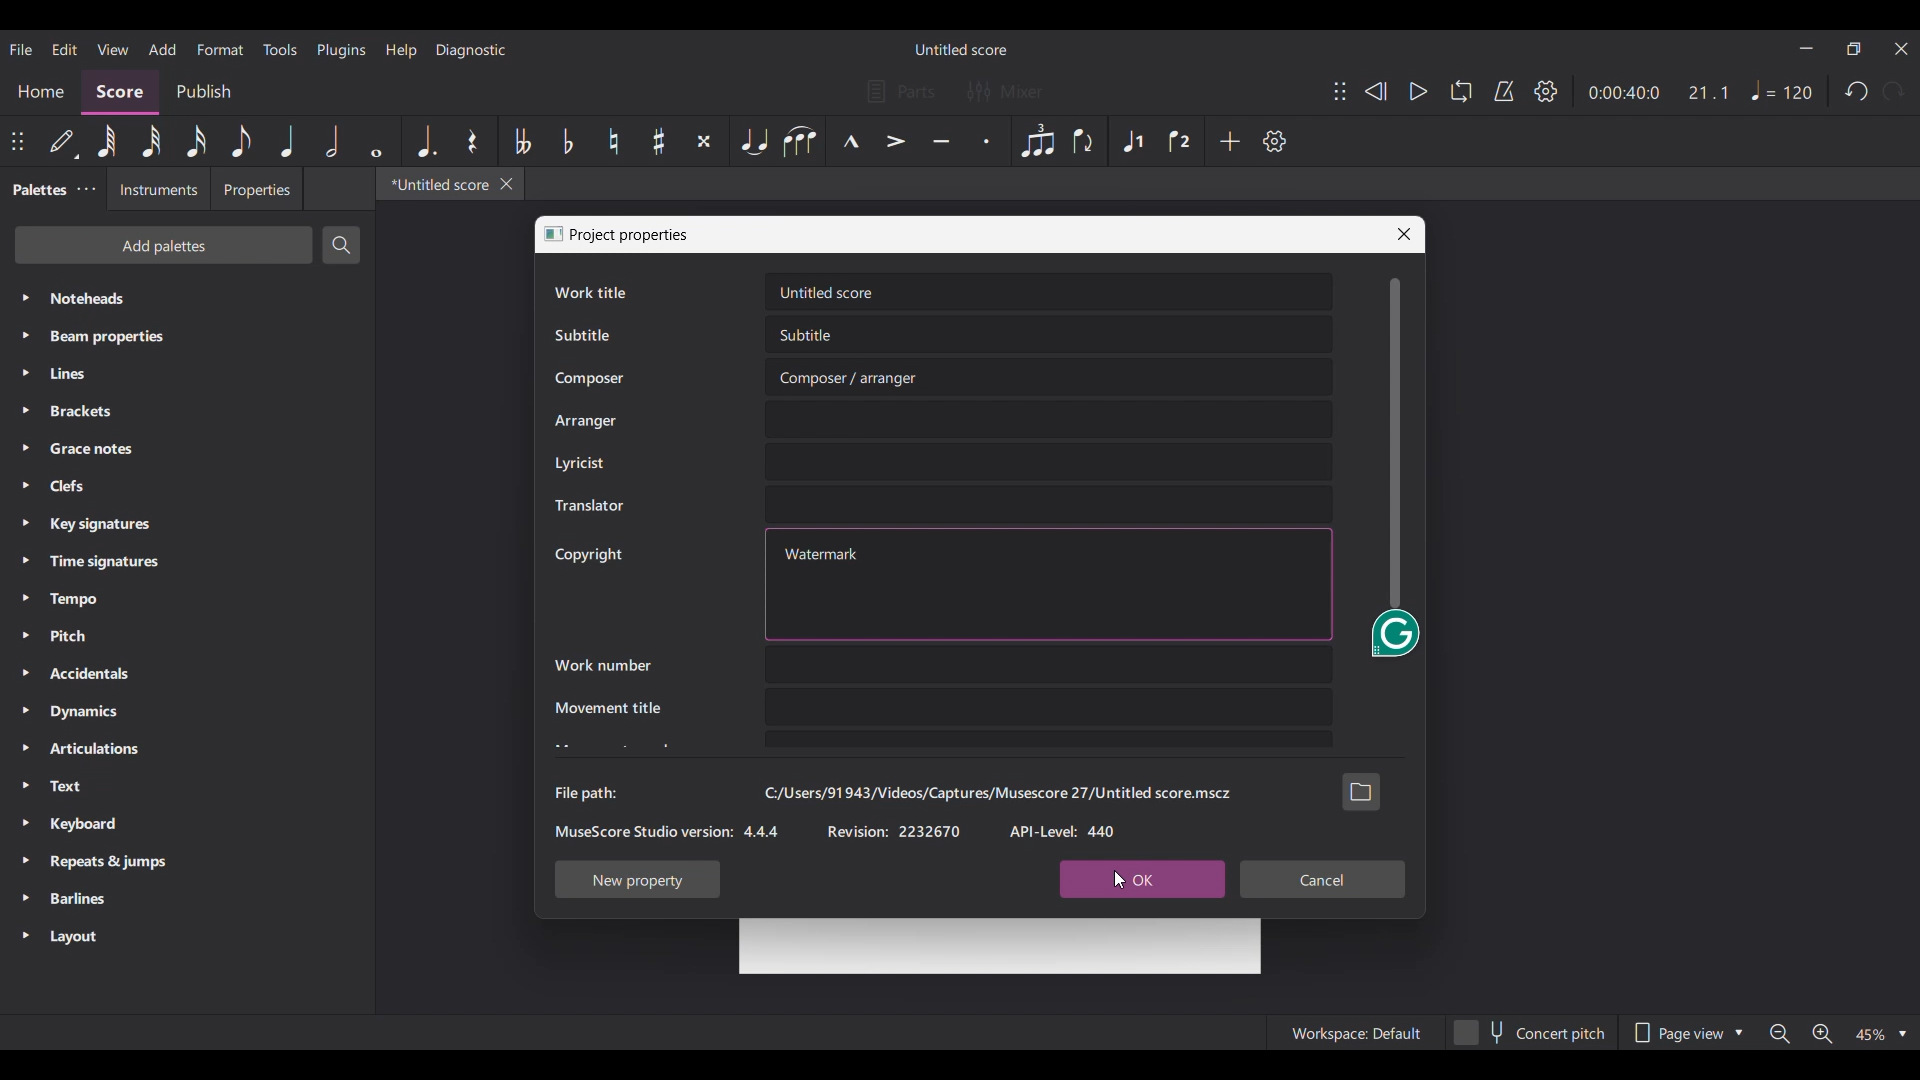 The width and height of the screenshot is (1920, 1080). I want to click on New property, so click(638, 879).